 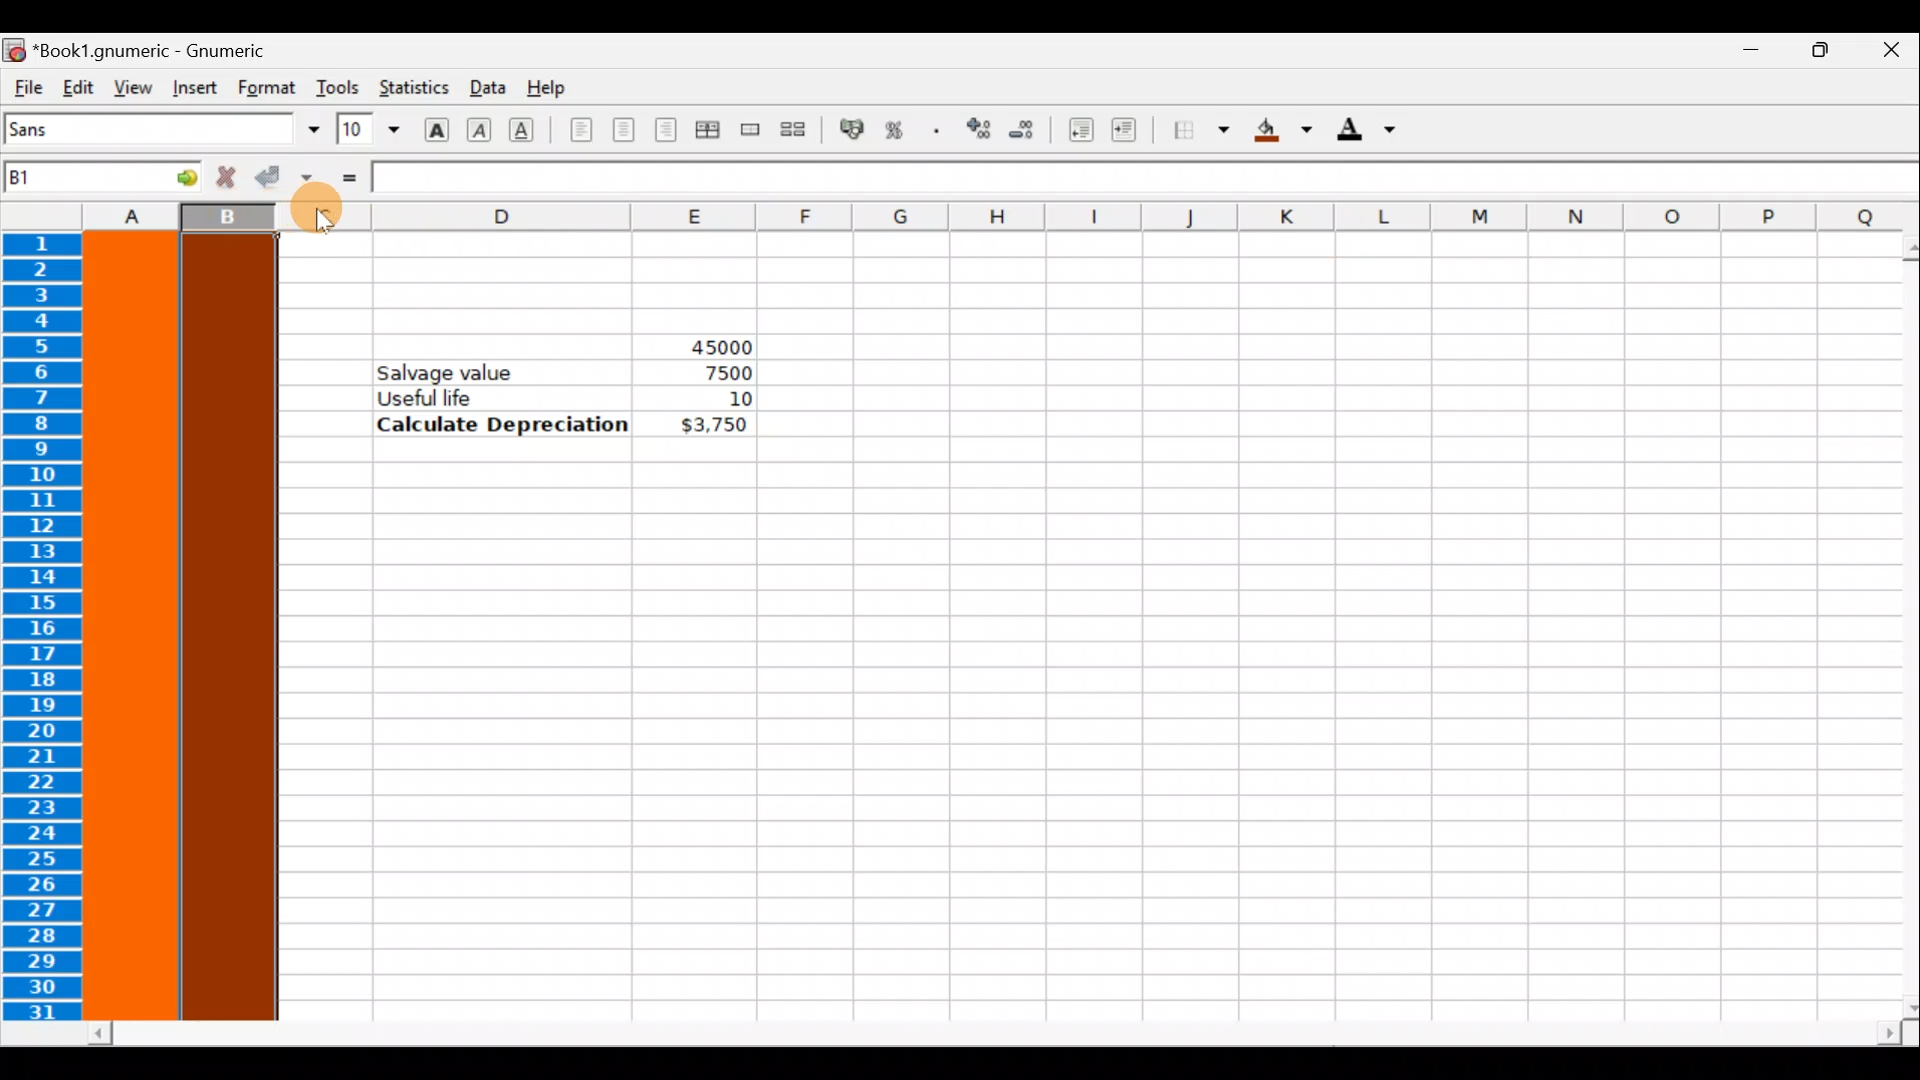 I want to click on Data, so click(x=485, y=86).